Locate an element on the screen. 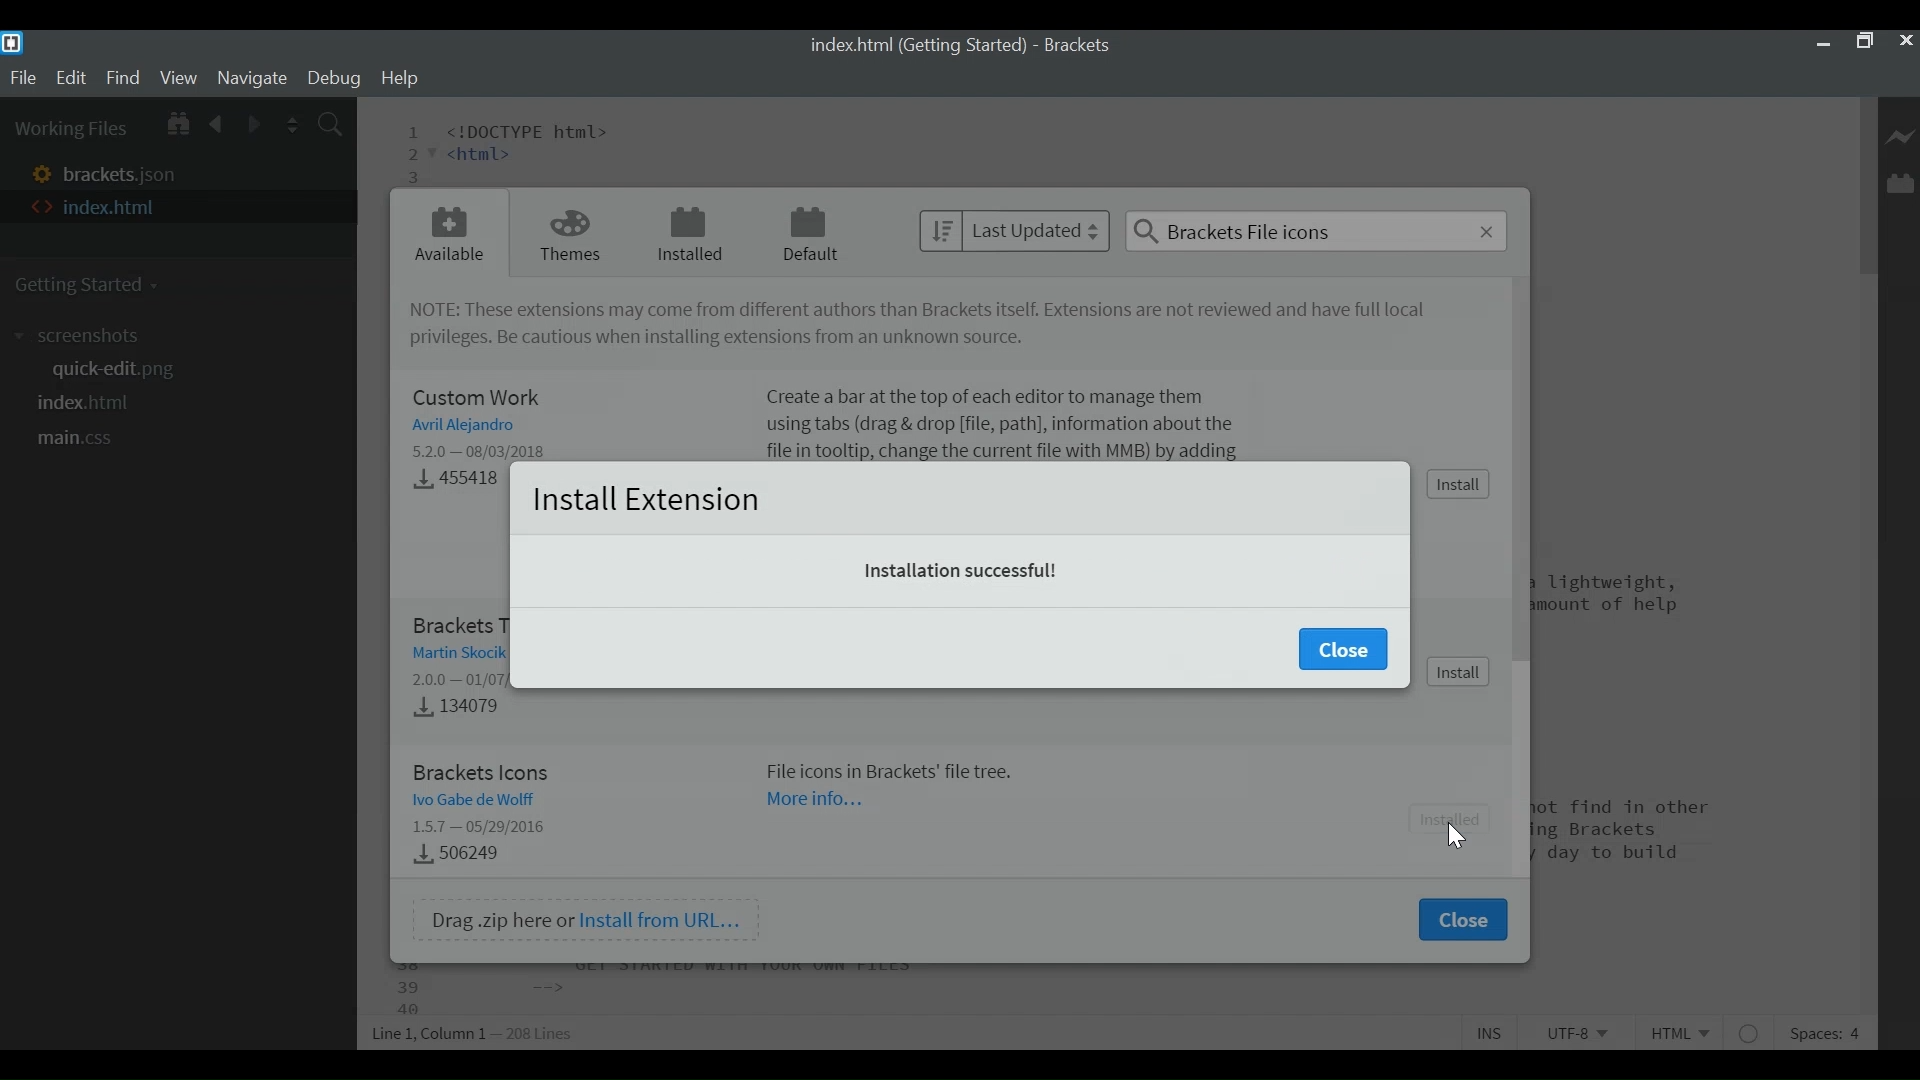 This screenshot has height=1080, width=1920. Default is located at coordinates (812, 234).